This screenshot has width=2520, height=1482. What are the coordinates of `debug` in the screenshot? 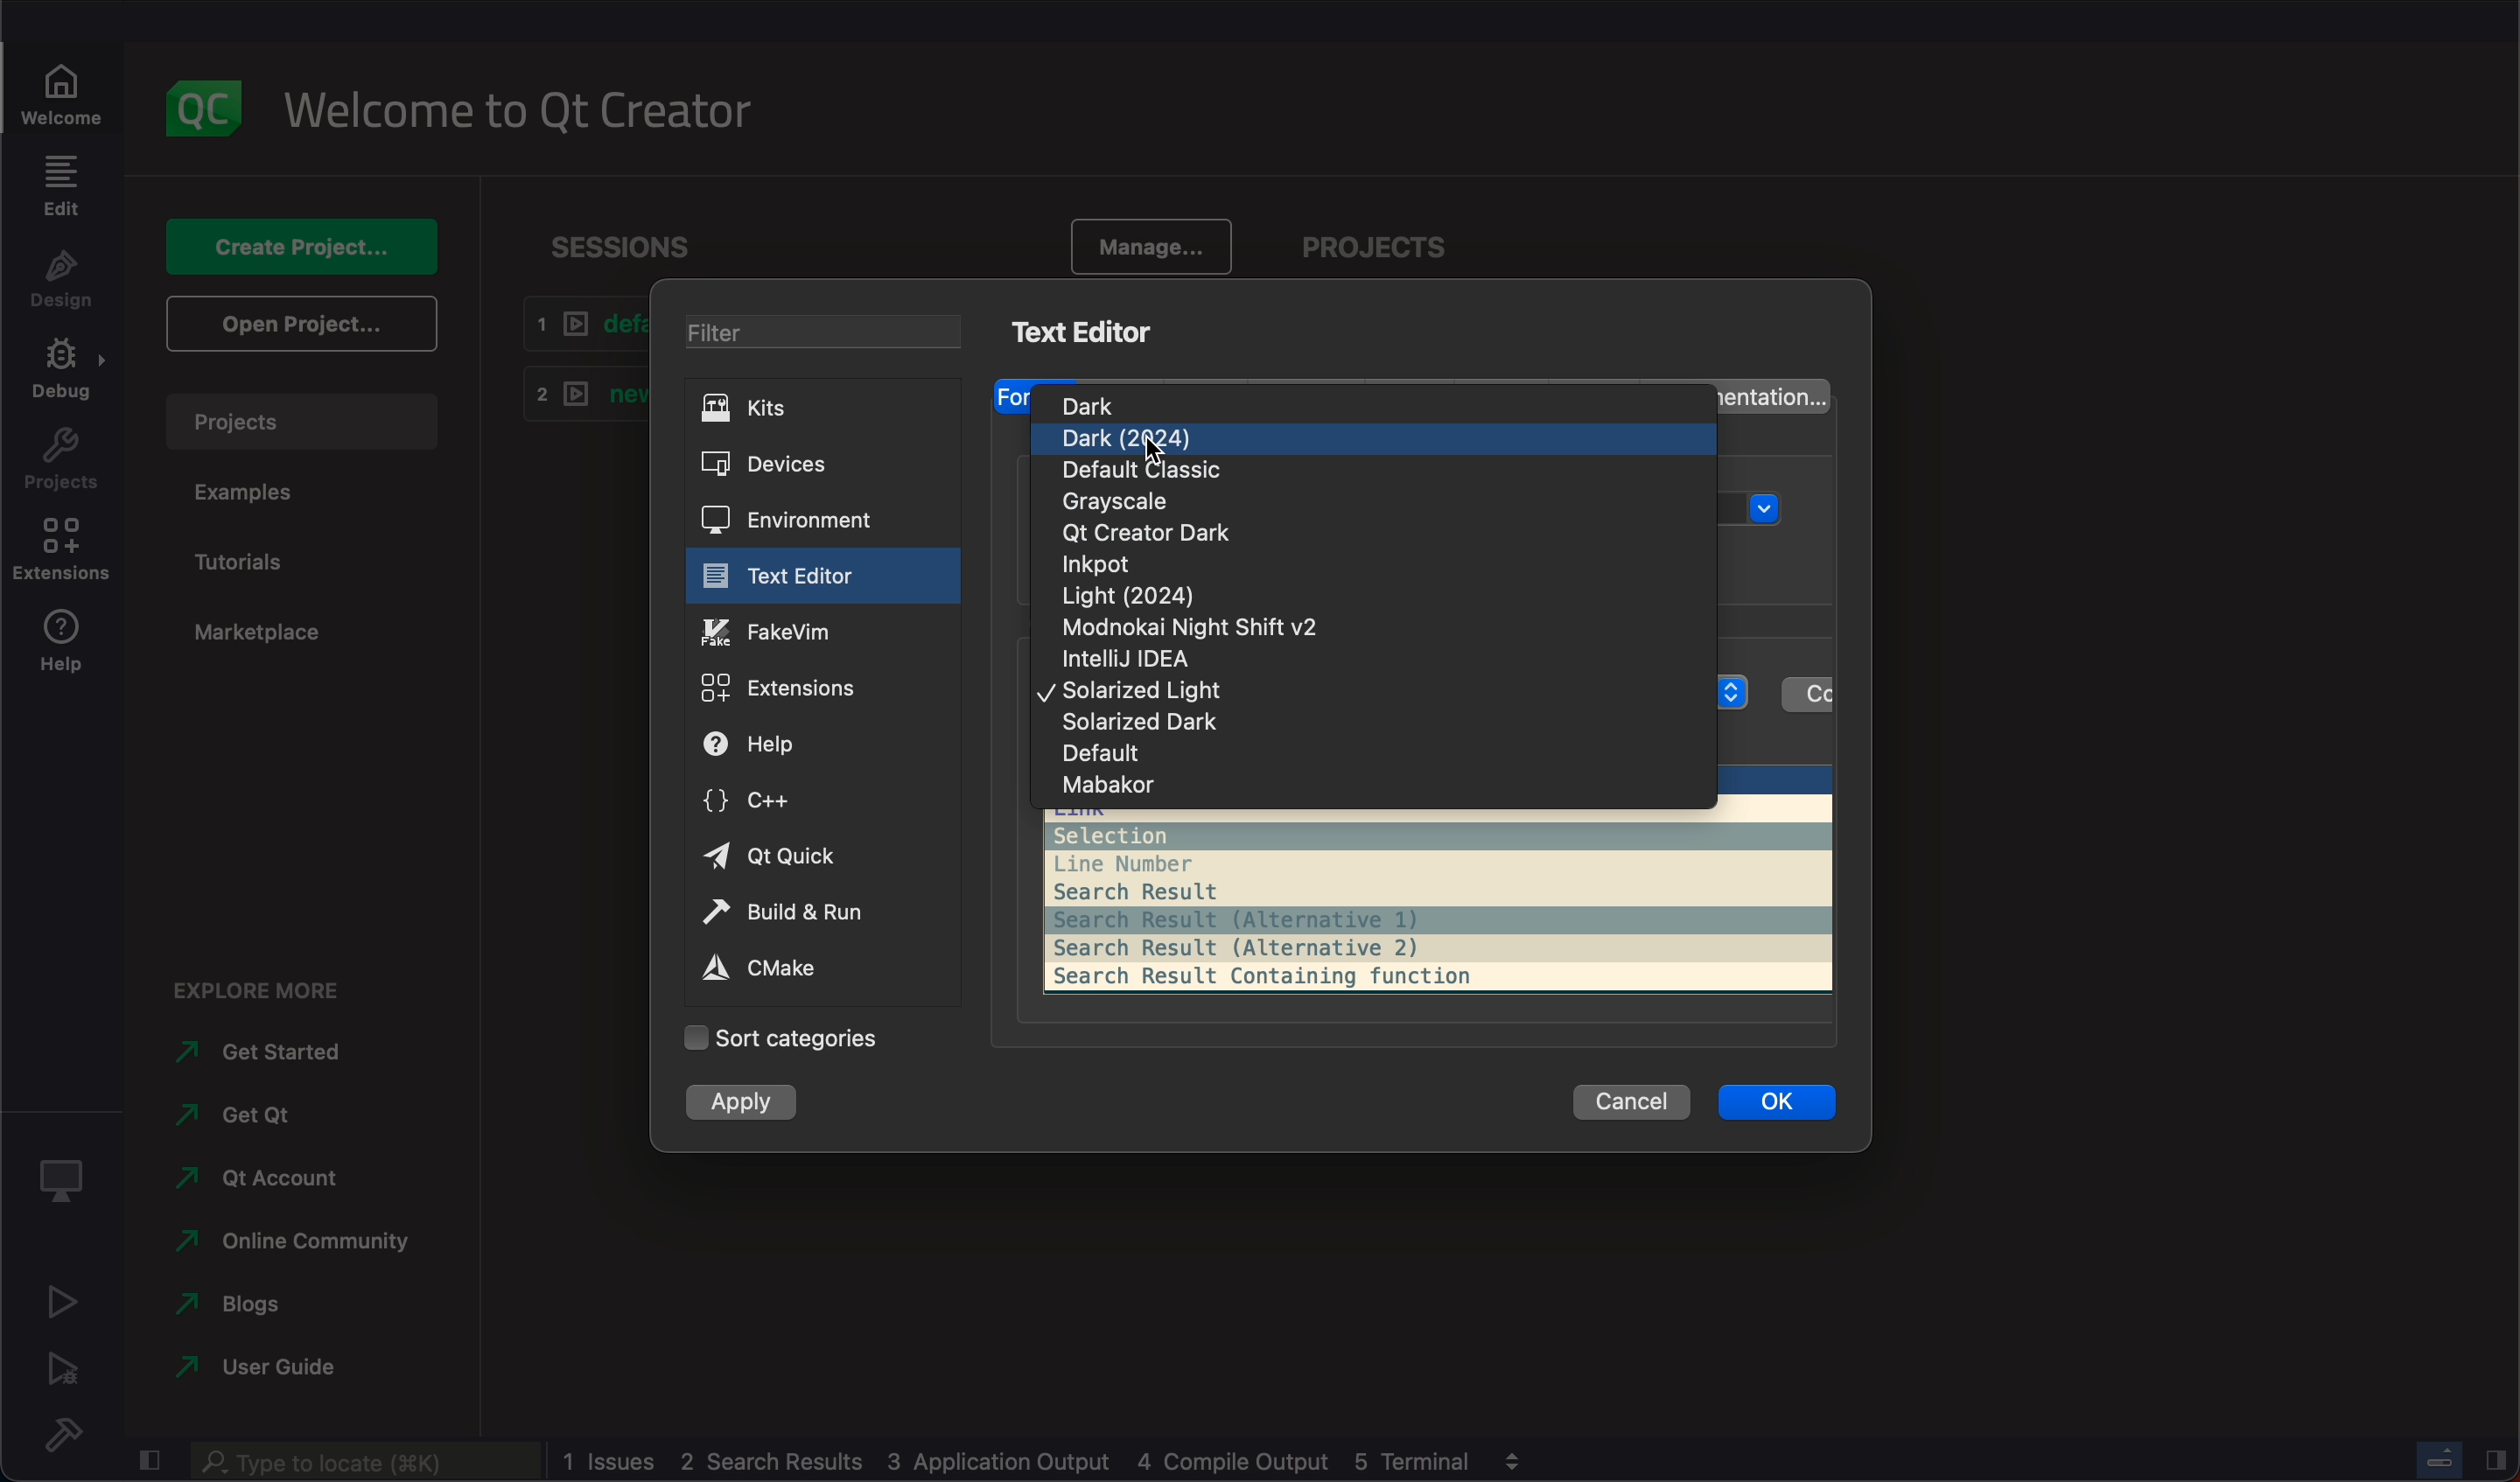 It's located at (60, 376).